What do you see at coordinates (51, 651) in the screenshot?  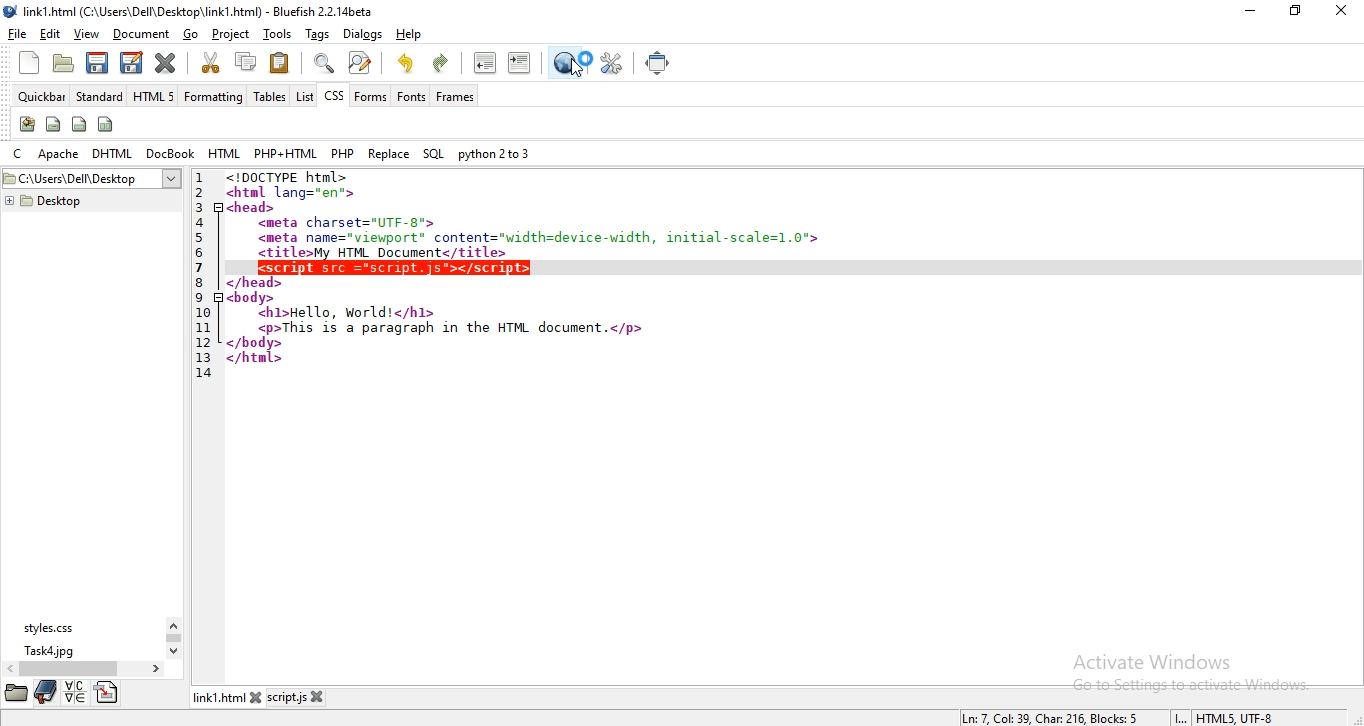 I see `task4` at bounding box center [51, 651].